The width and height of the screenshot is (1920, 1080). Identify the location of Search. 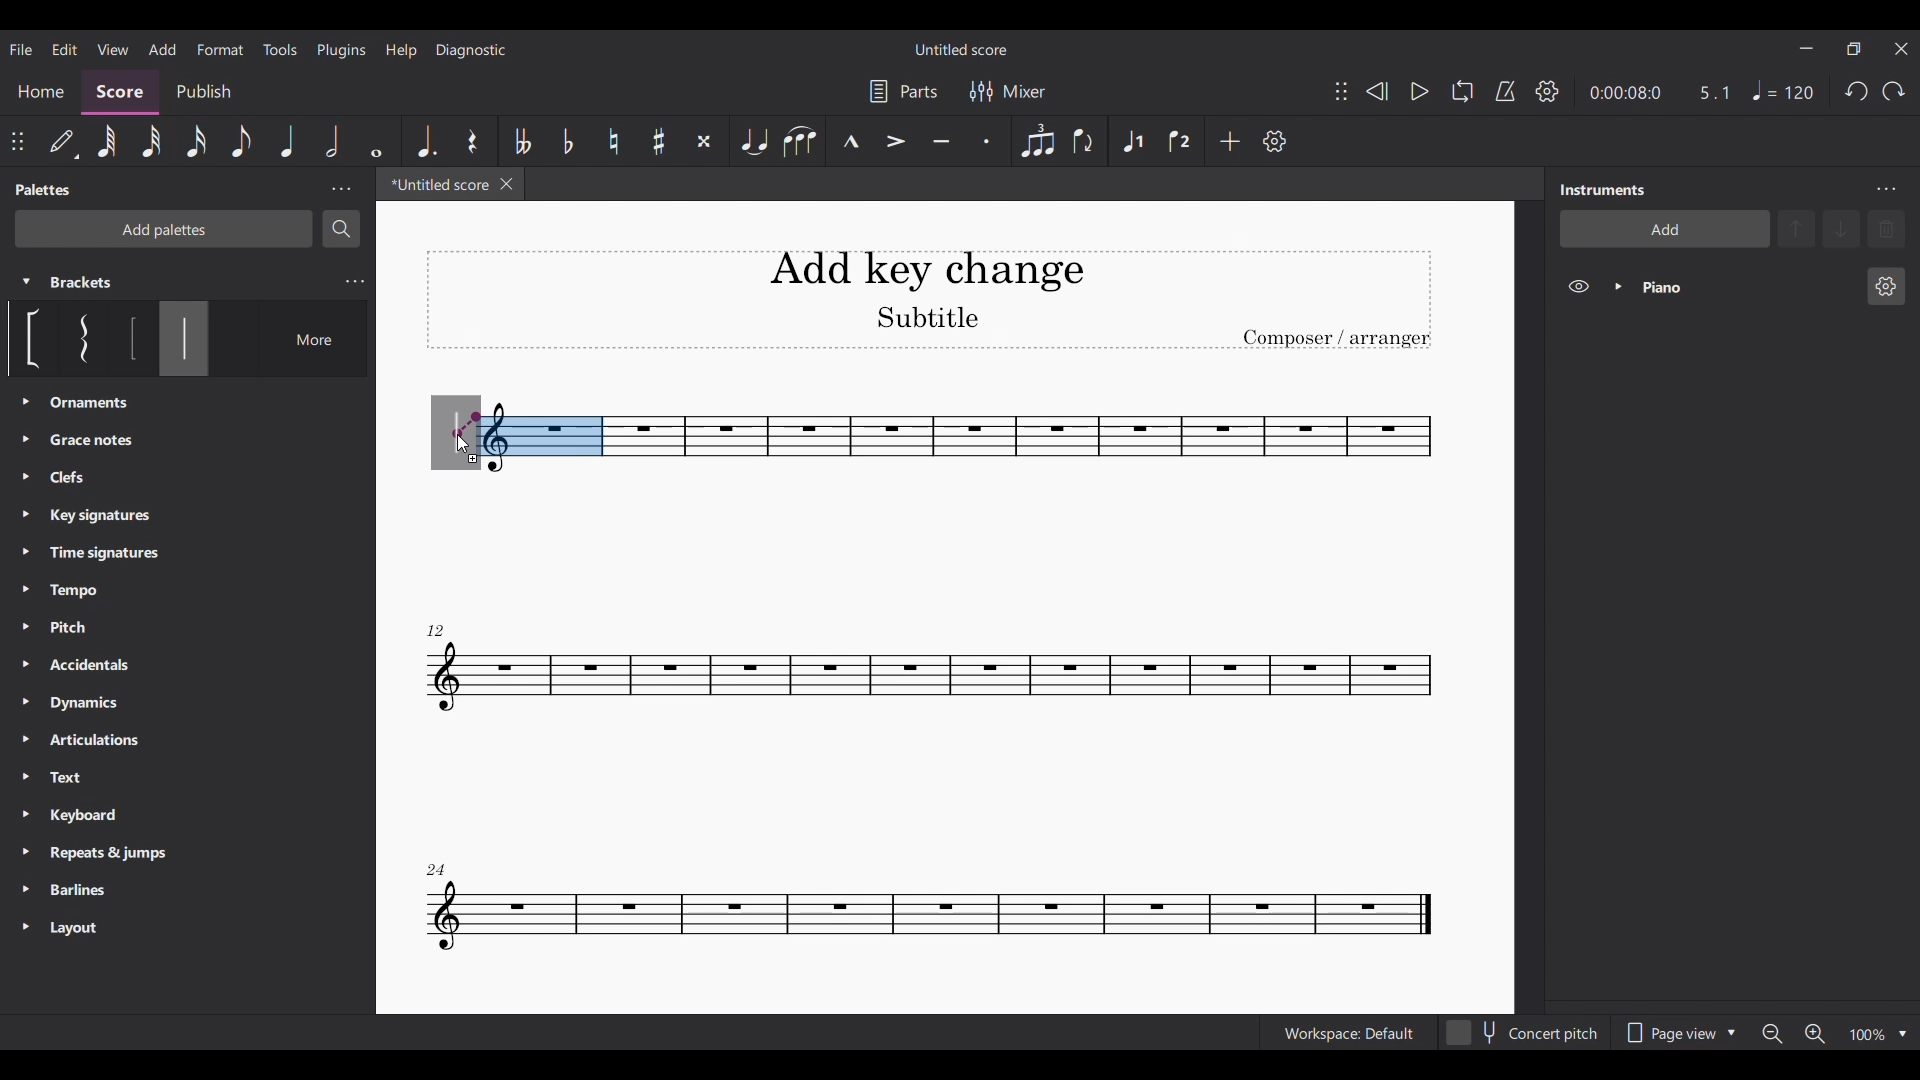
(341, 229).